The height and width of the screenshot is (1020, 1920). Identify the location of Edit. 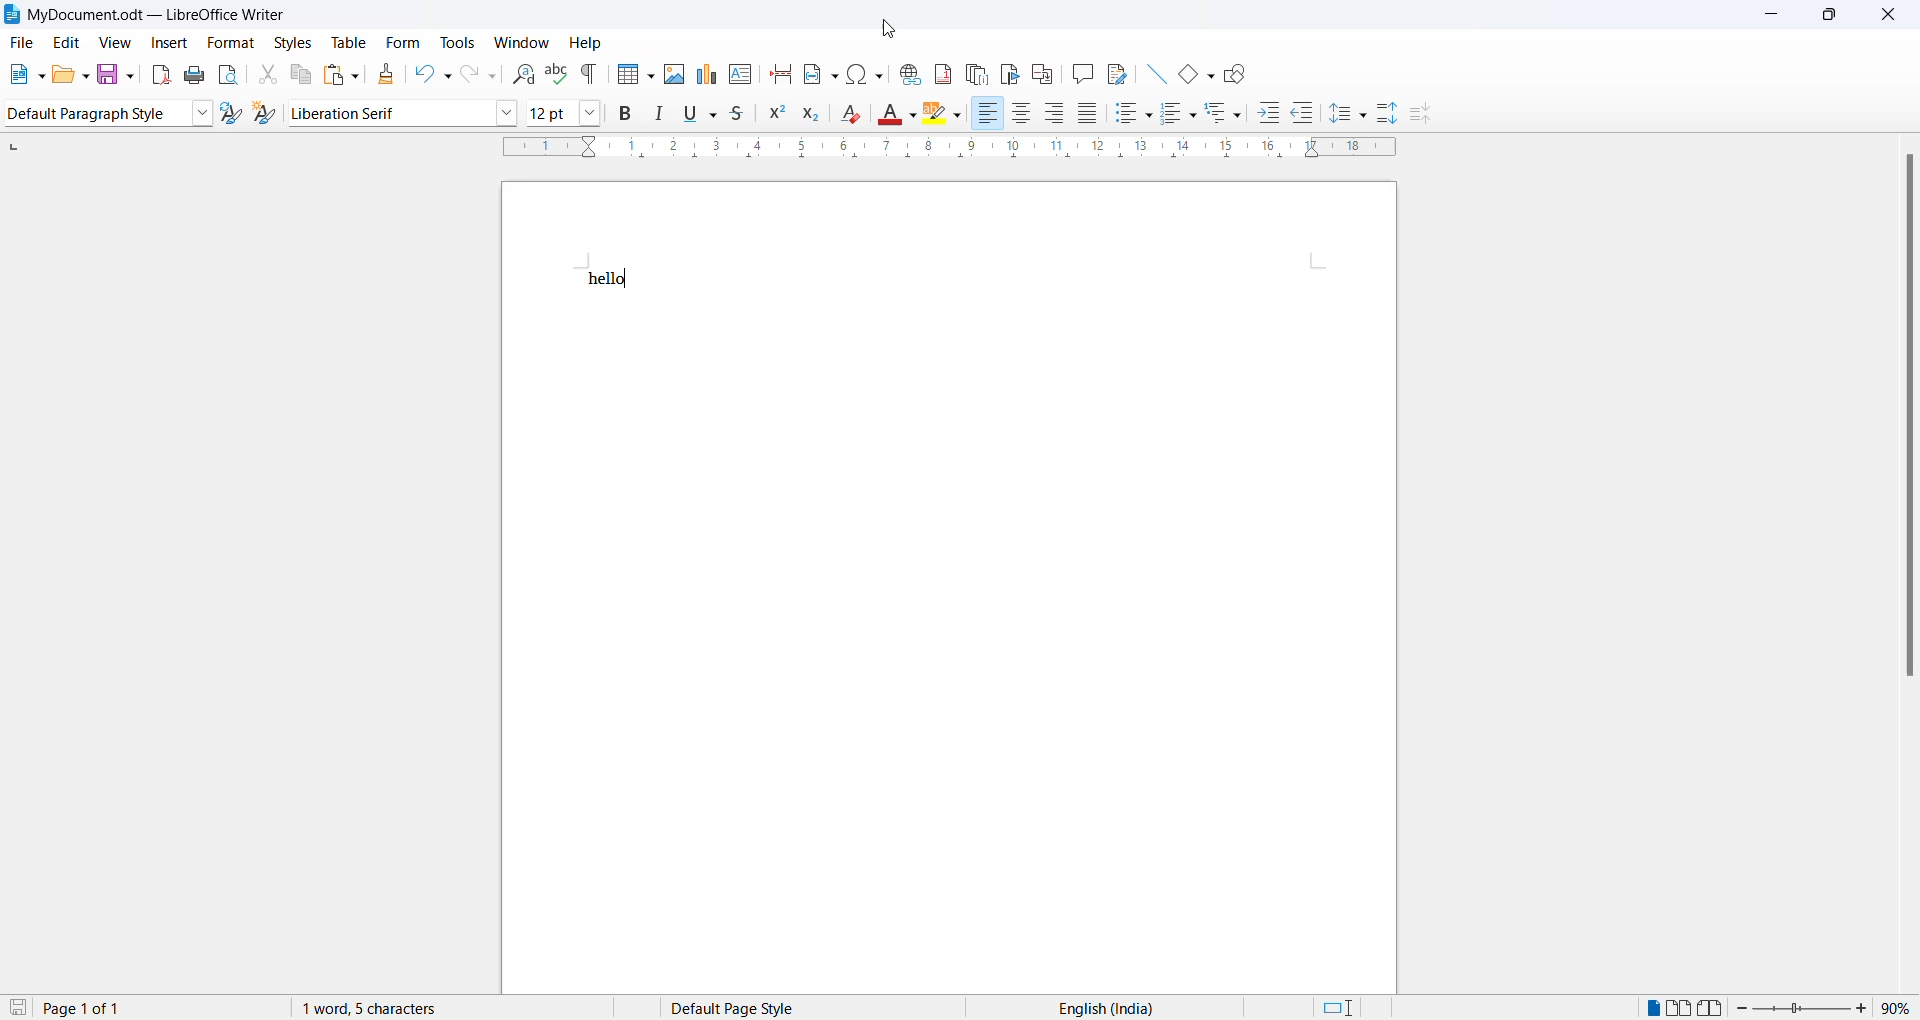
(69, 42).